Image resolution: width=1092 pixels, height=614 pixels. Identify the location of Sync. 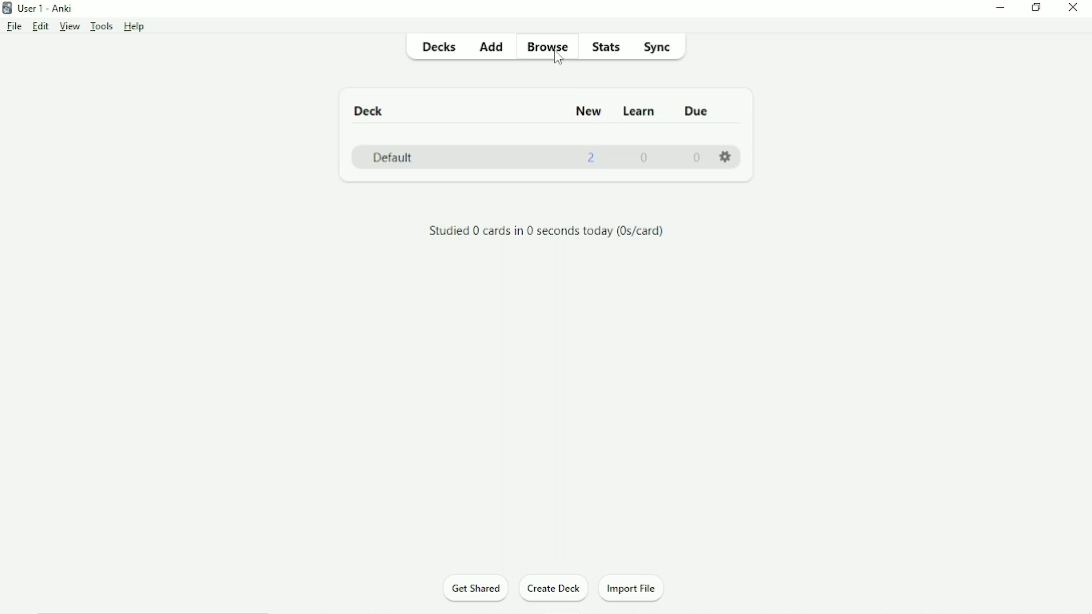
(659, 47).